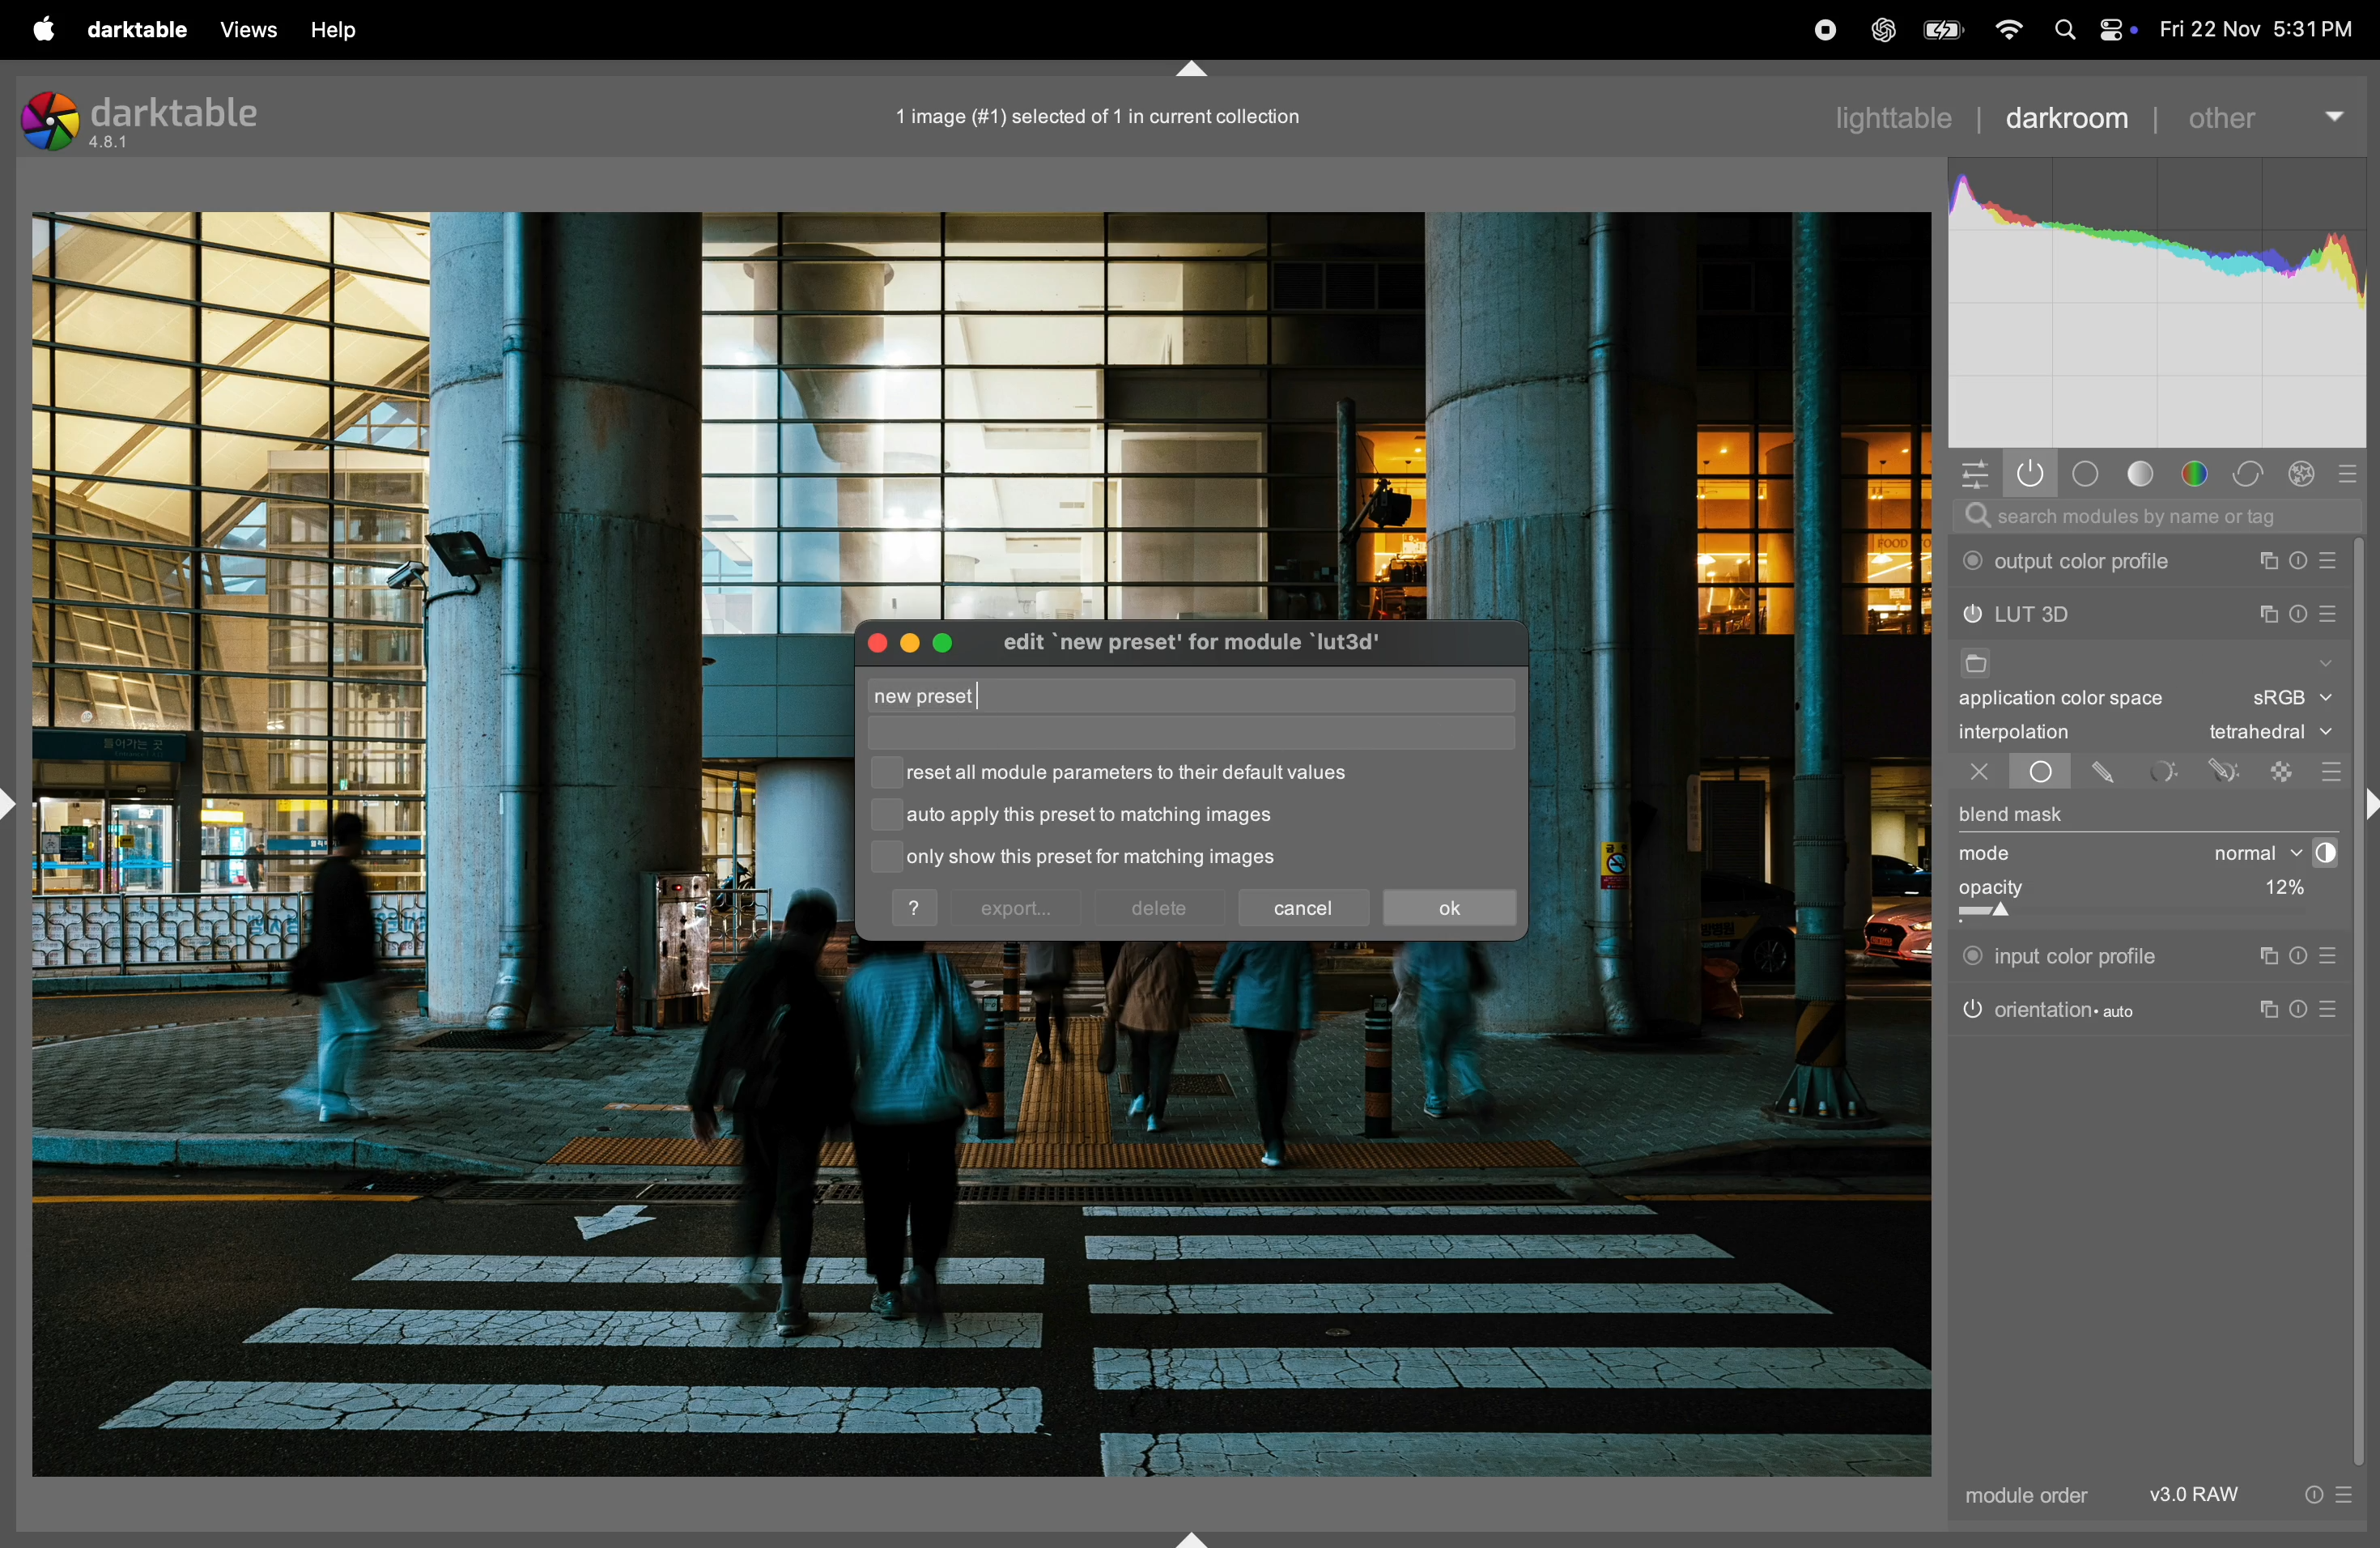  I want to click on presets, so click(2329, 771).